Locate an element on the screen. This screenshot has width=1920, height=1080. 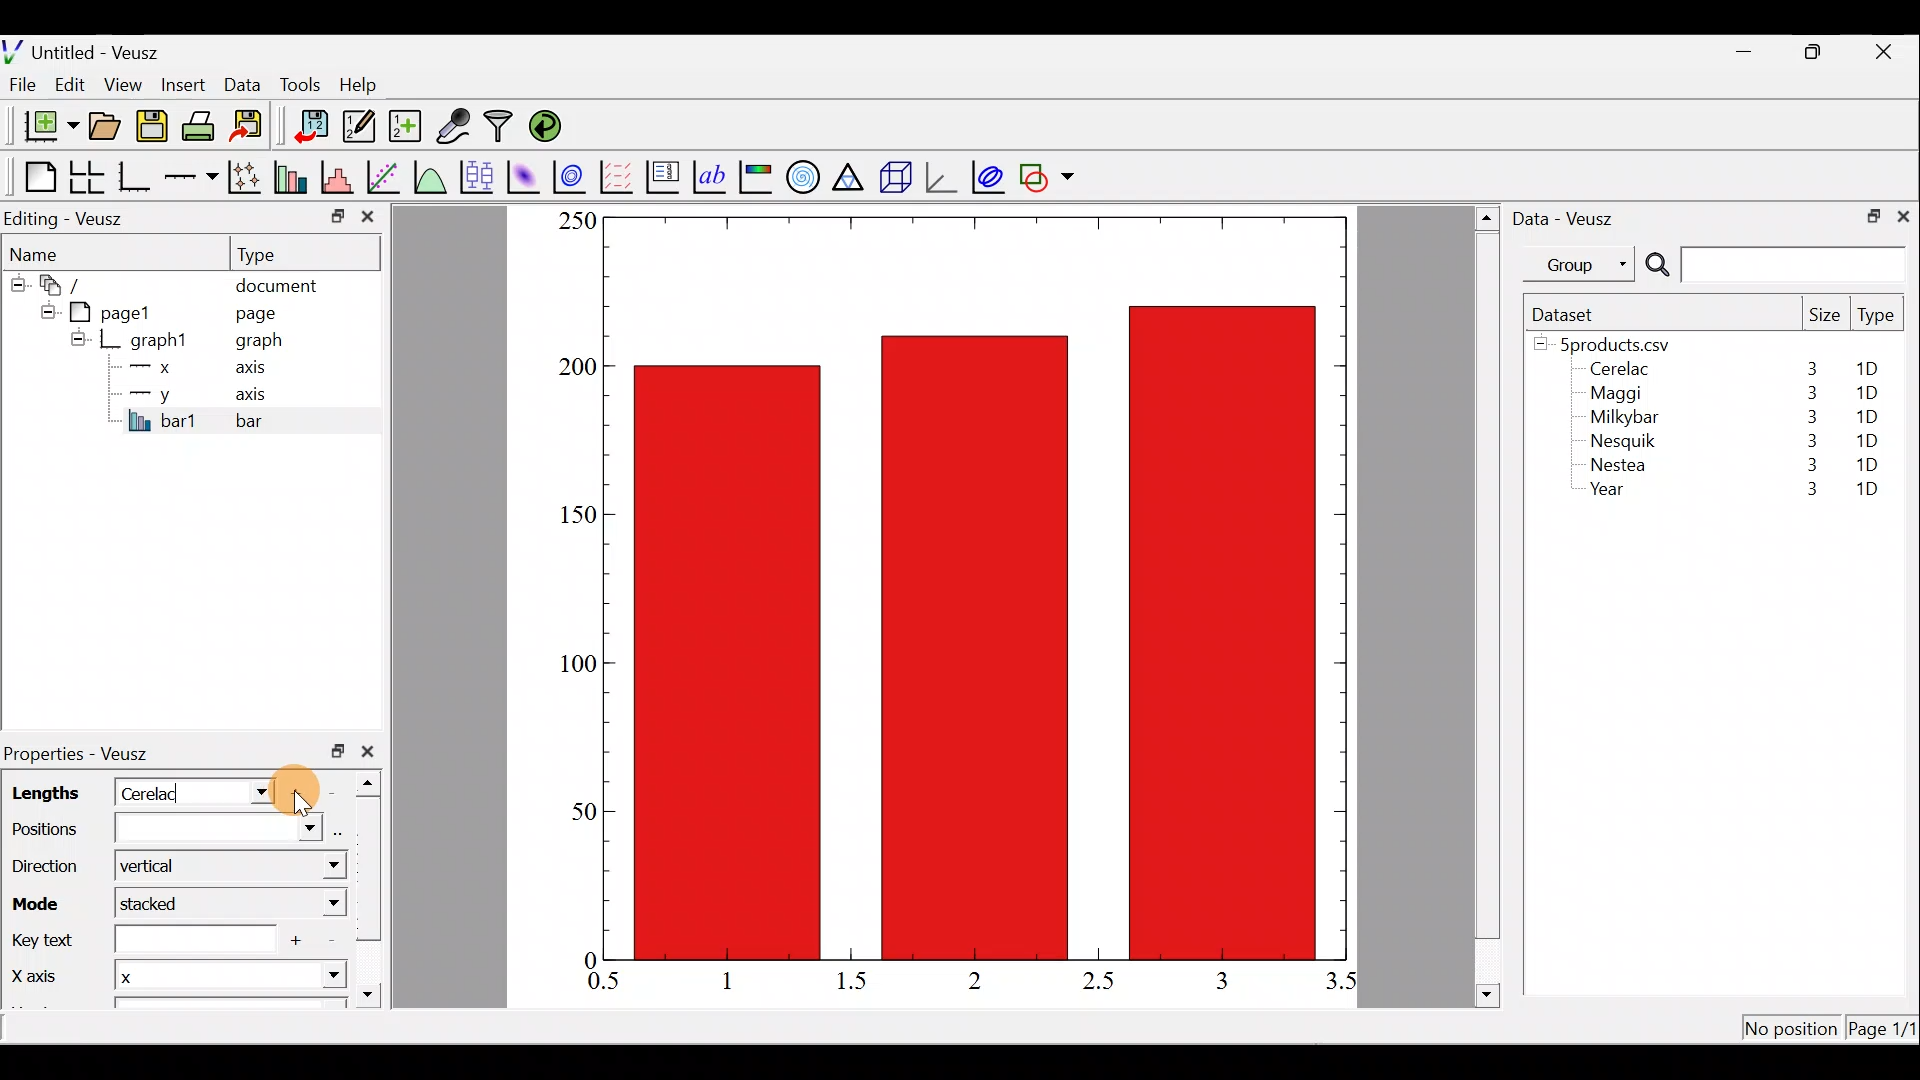
50 is located at coordinates (582, 810).